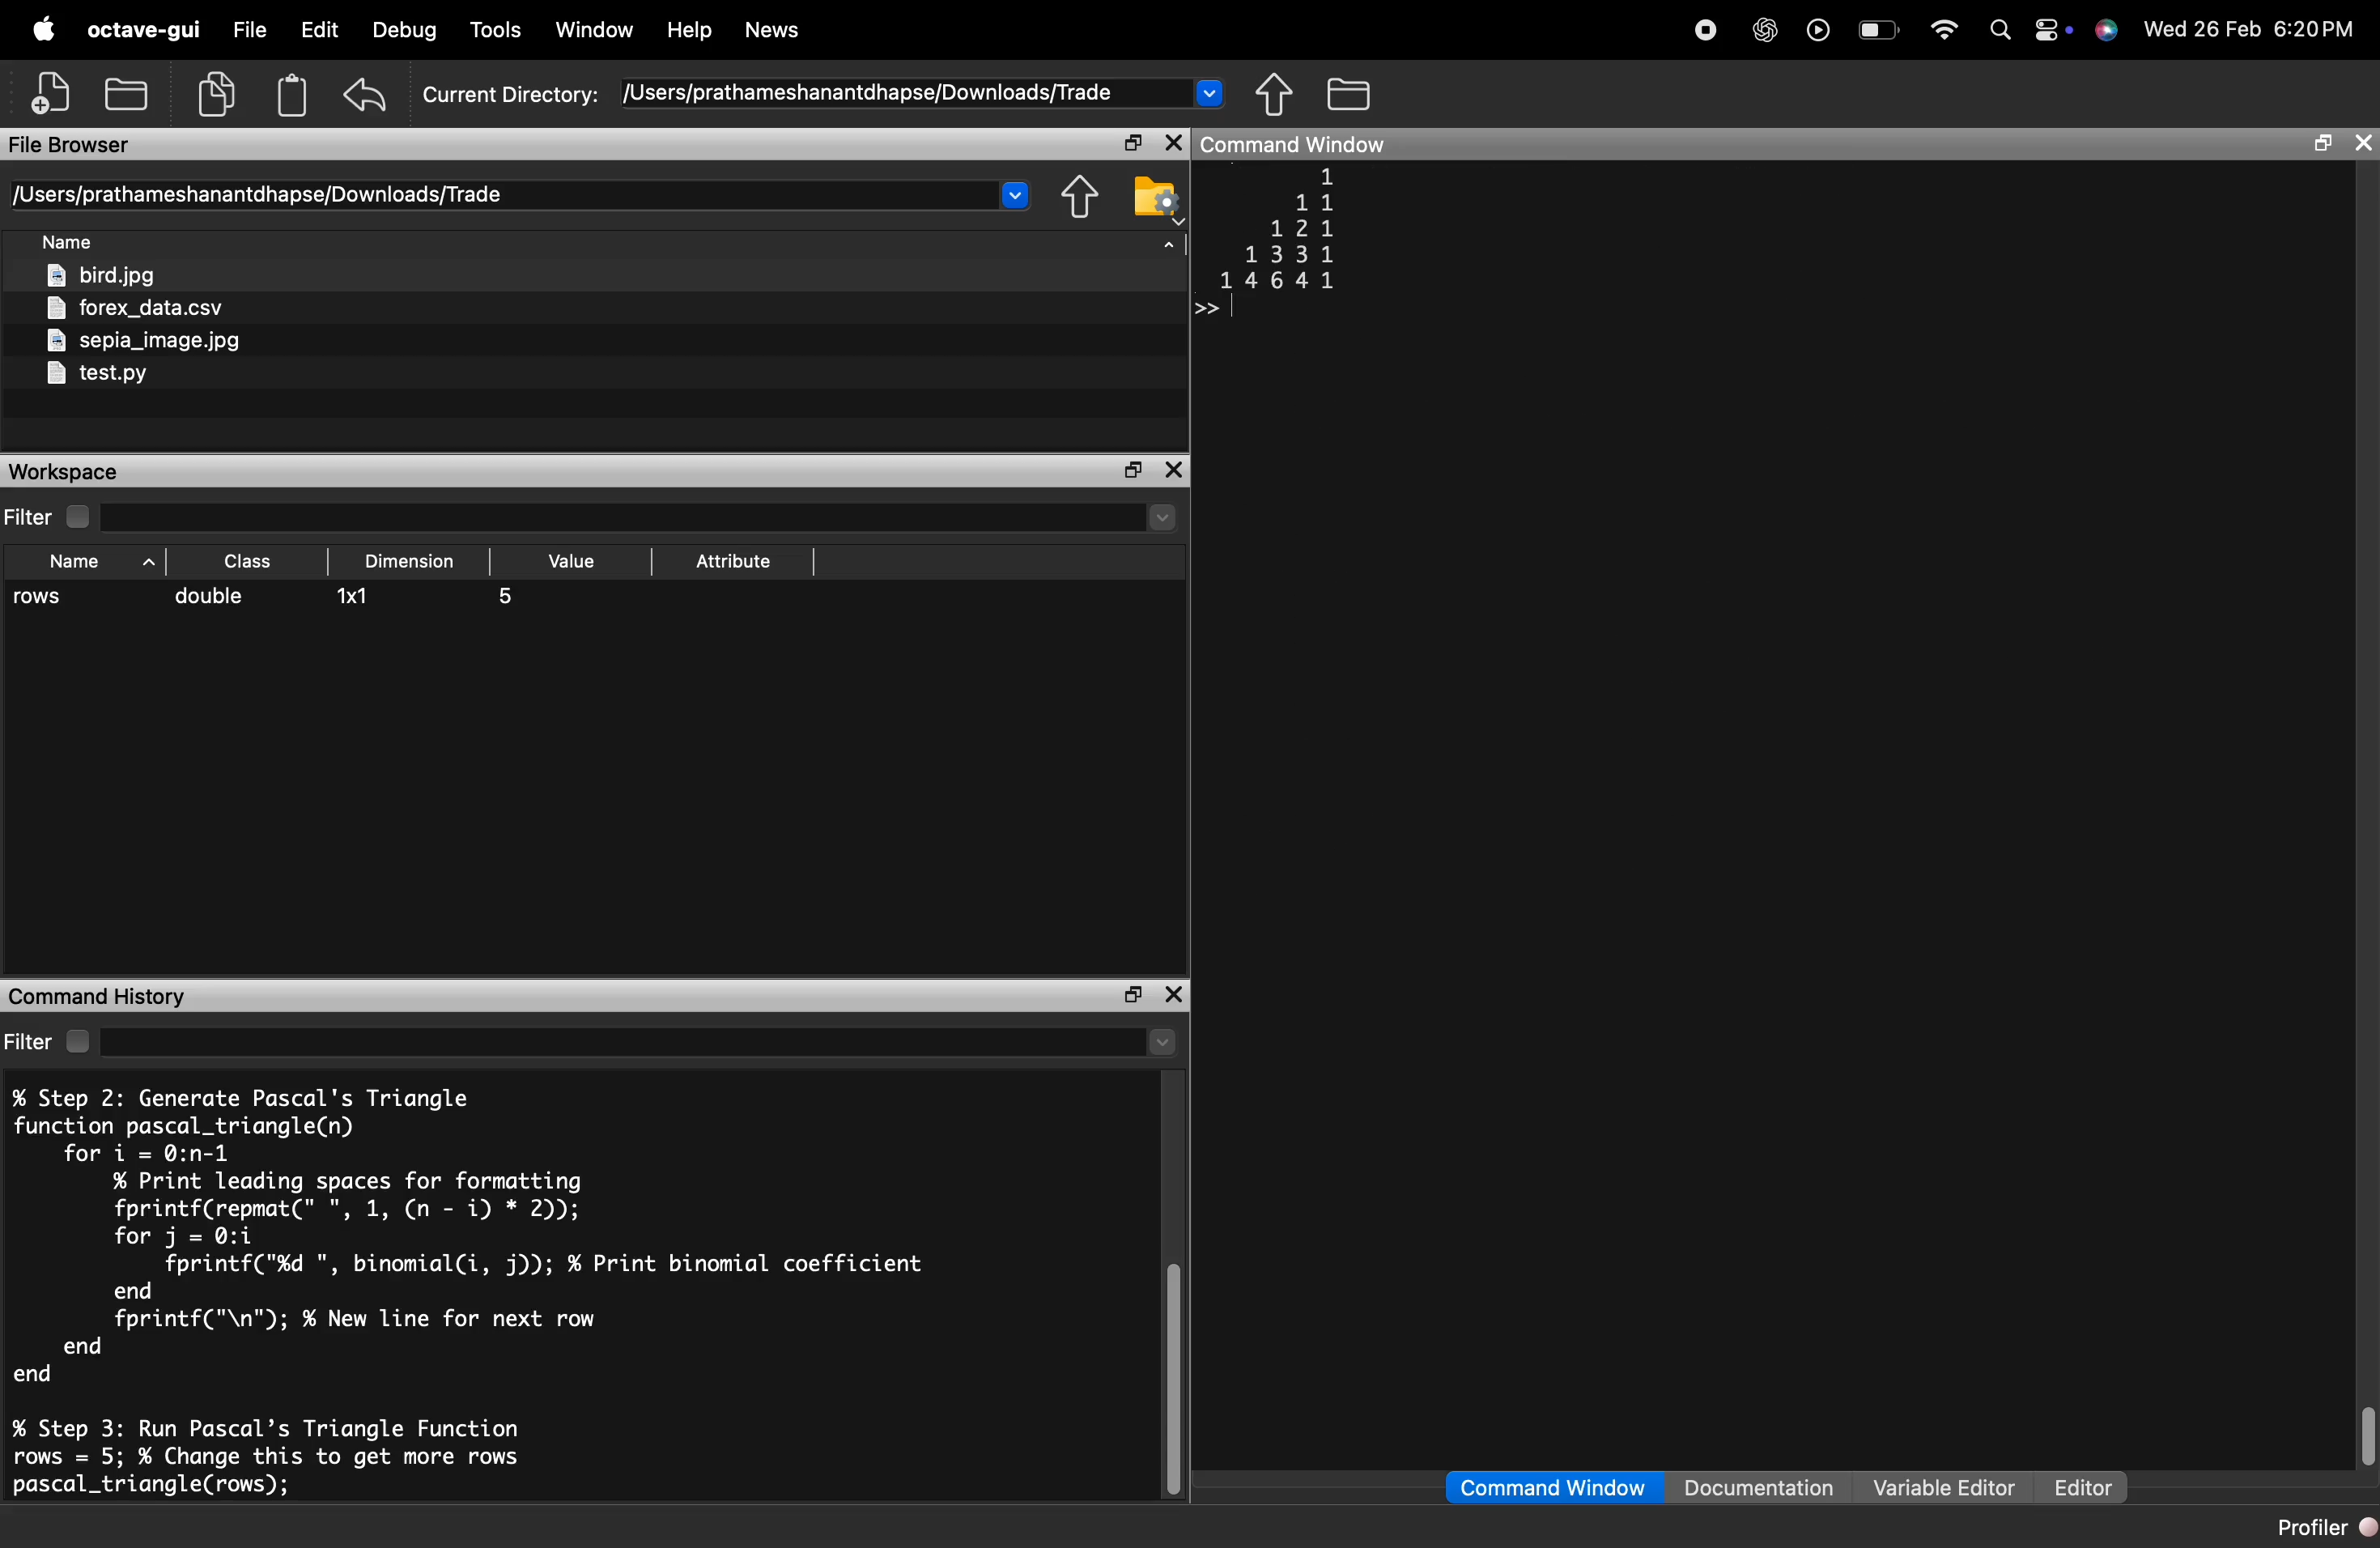  I want to click on File, so click(250, 27).